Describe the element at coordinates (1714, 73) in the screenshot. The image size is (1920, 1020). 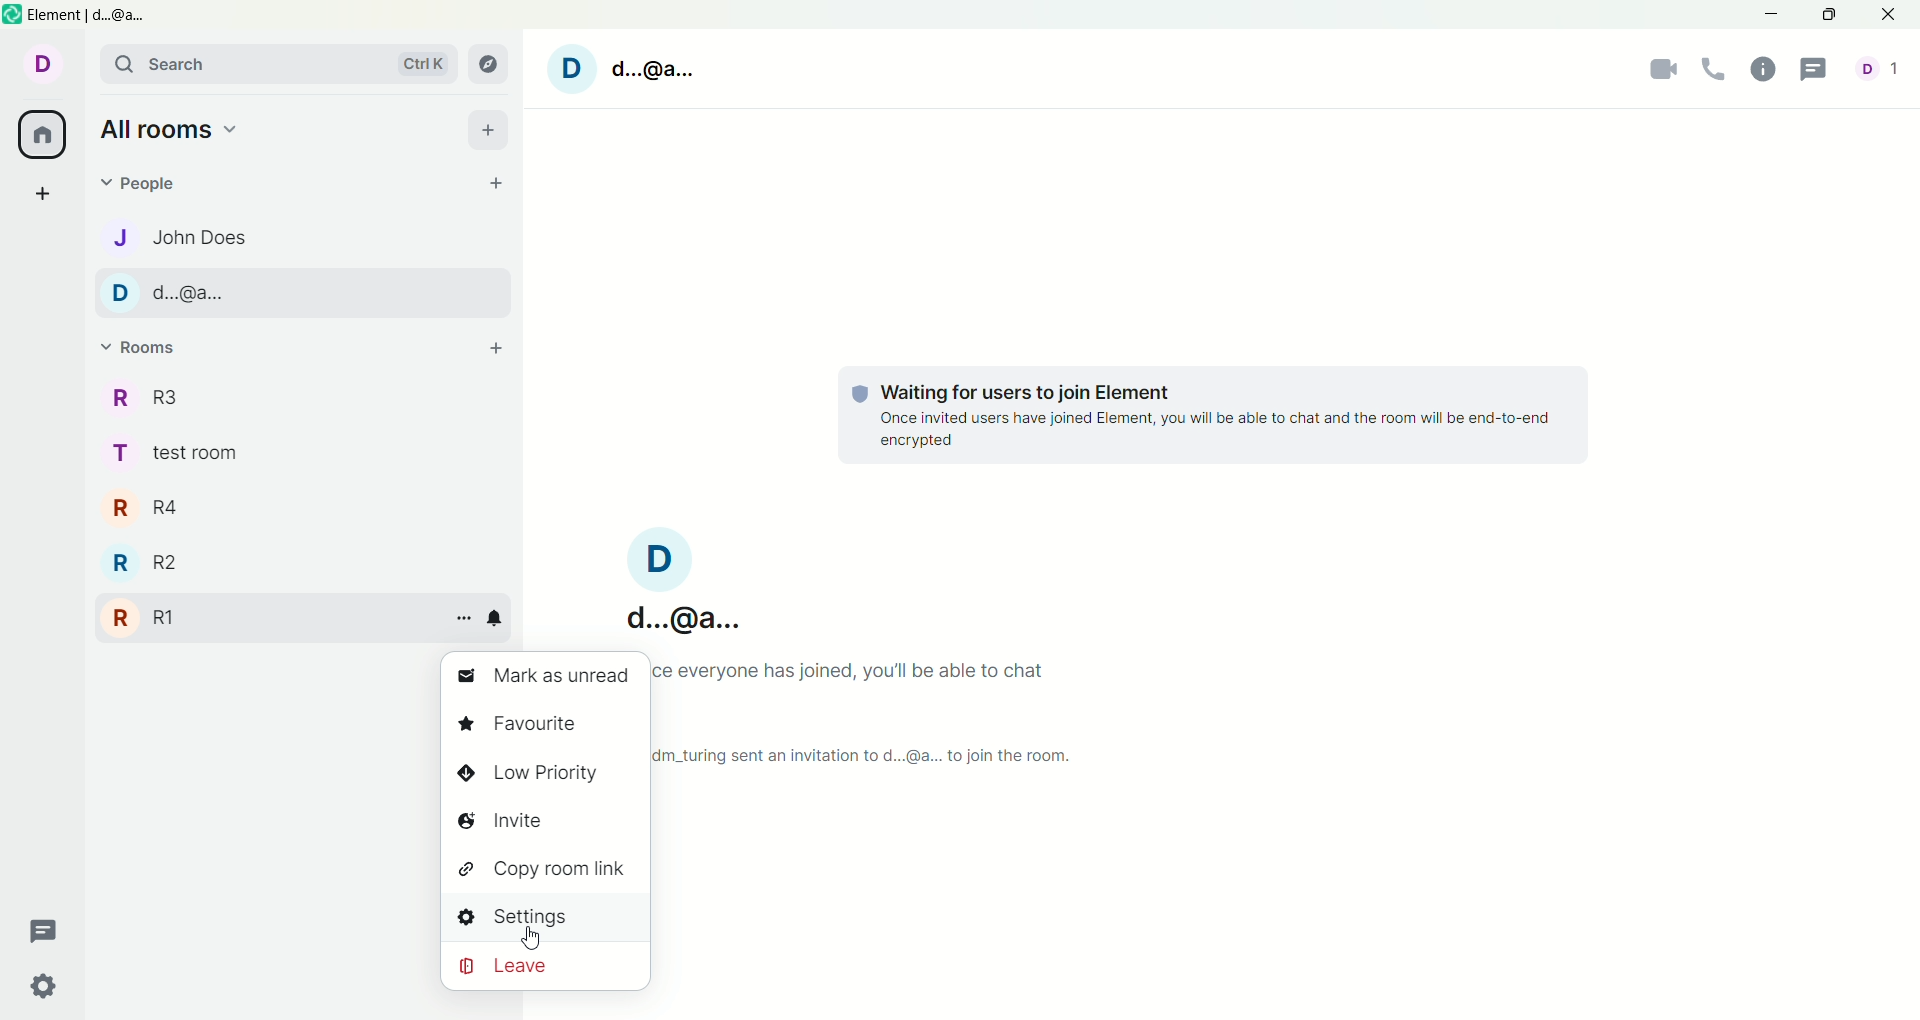
I see `voice call` at that location.